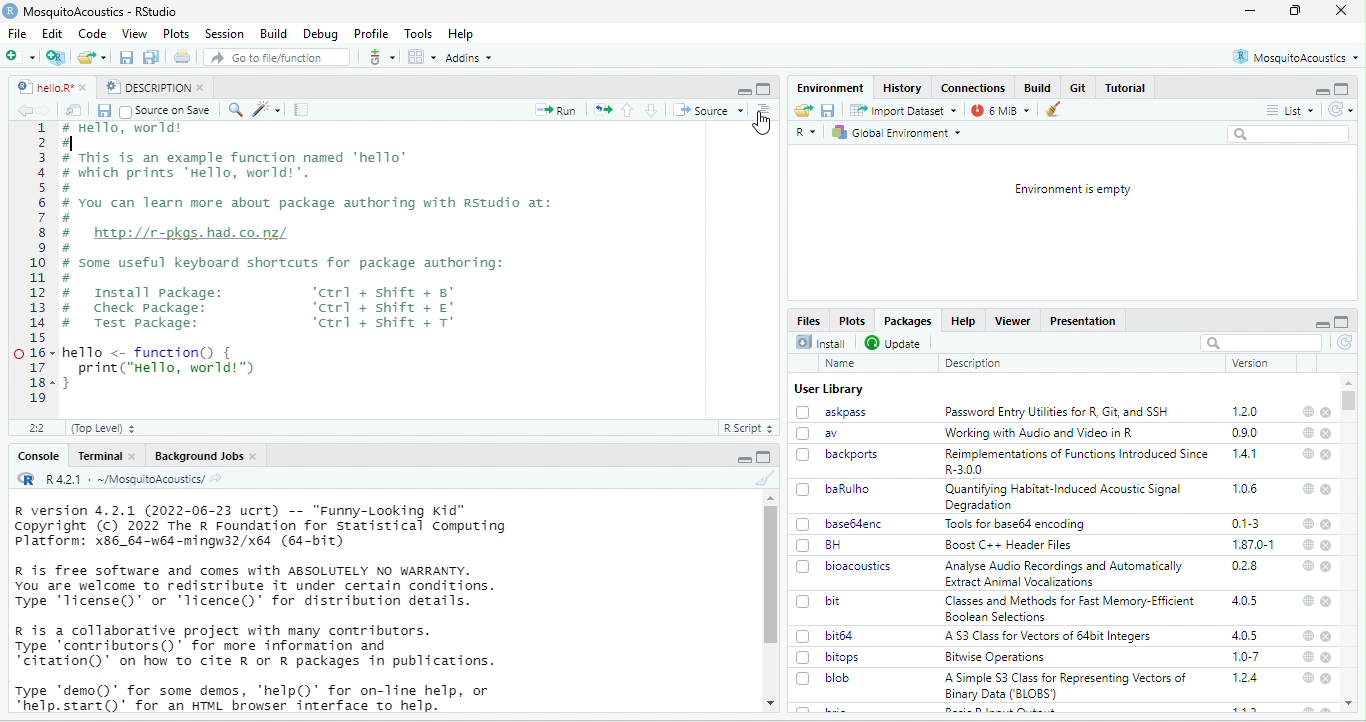 Image resolution: width=1366 pixels, height=722 pixels. What do you see at coordinates (1246, 411) in the screenshot?
I see `1.2.0` at bounding box center [1246, 411].